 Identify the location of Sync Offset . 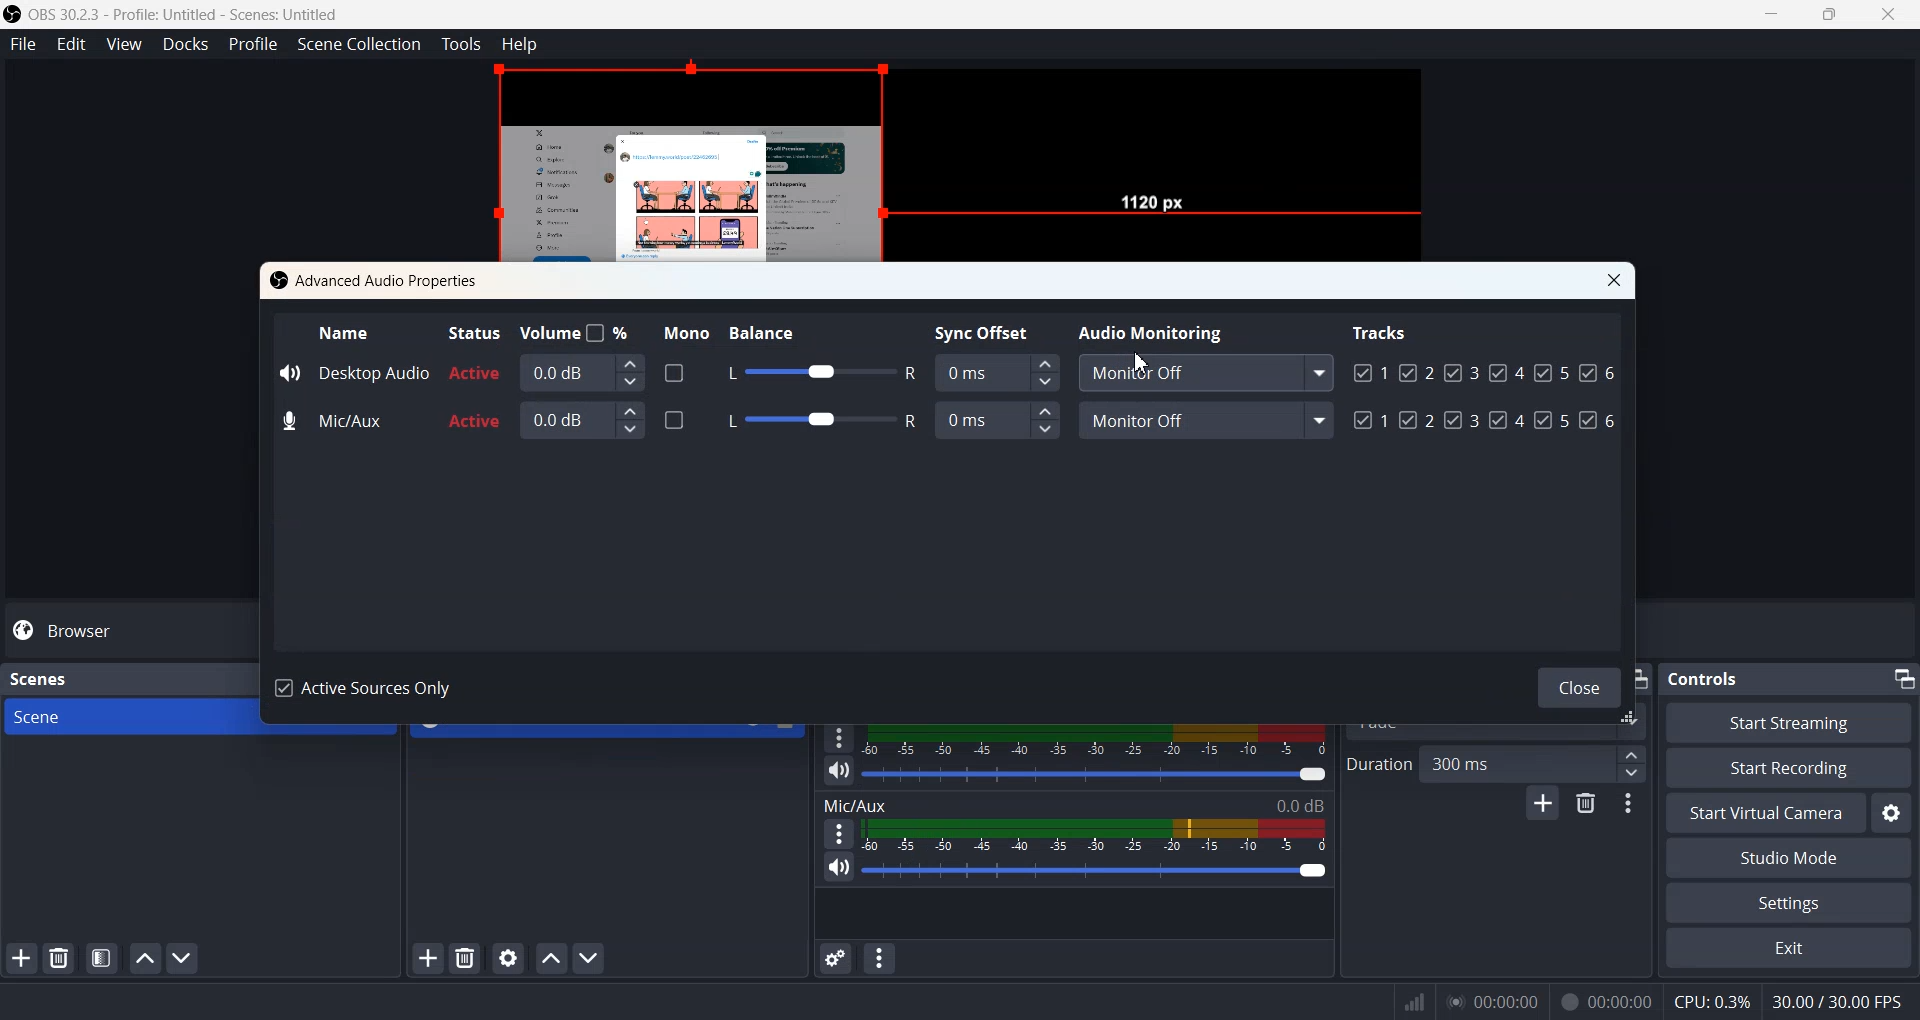
(996, 371).